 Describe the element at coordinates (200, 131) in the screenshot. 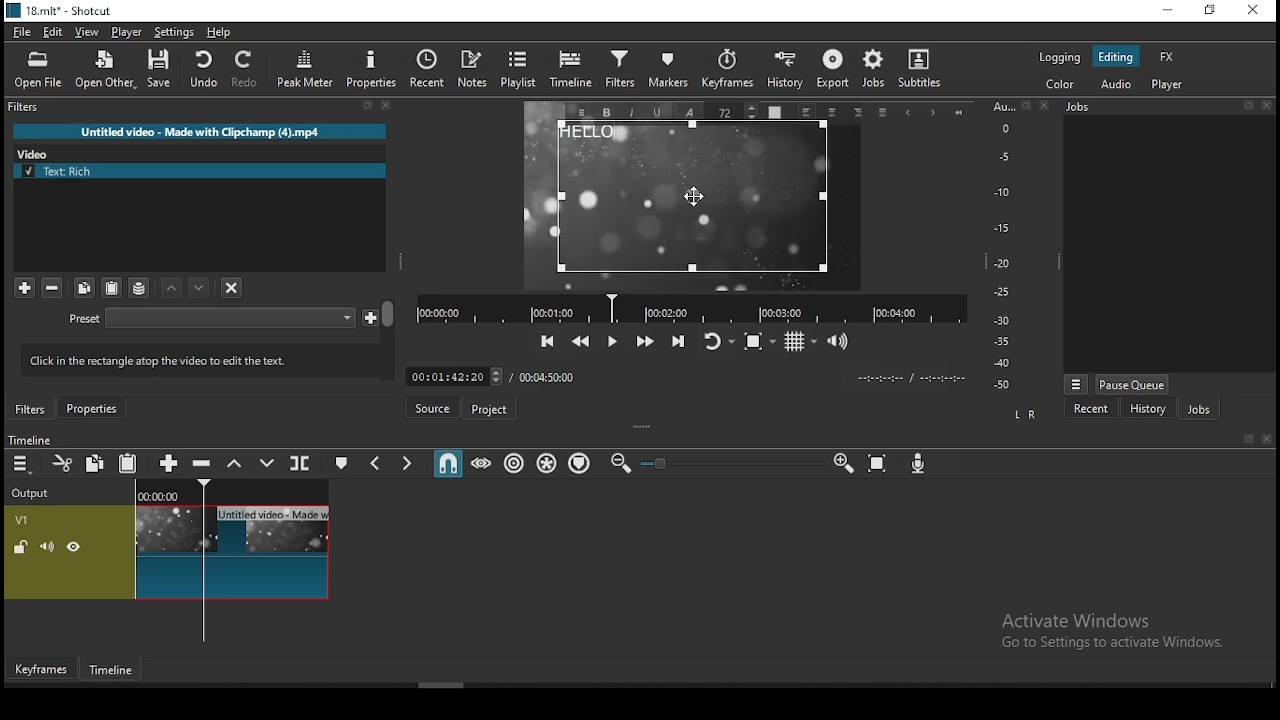

I see `Untitled video - Made with Clipchamp (4).mp4` at that location.